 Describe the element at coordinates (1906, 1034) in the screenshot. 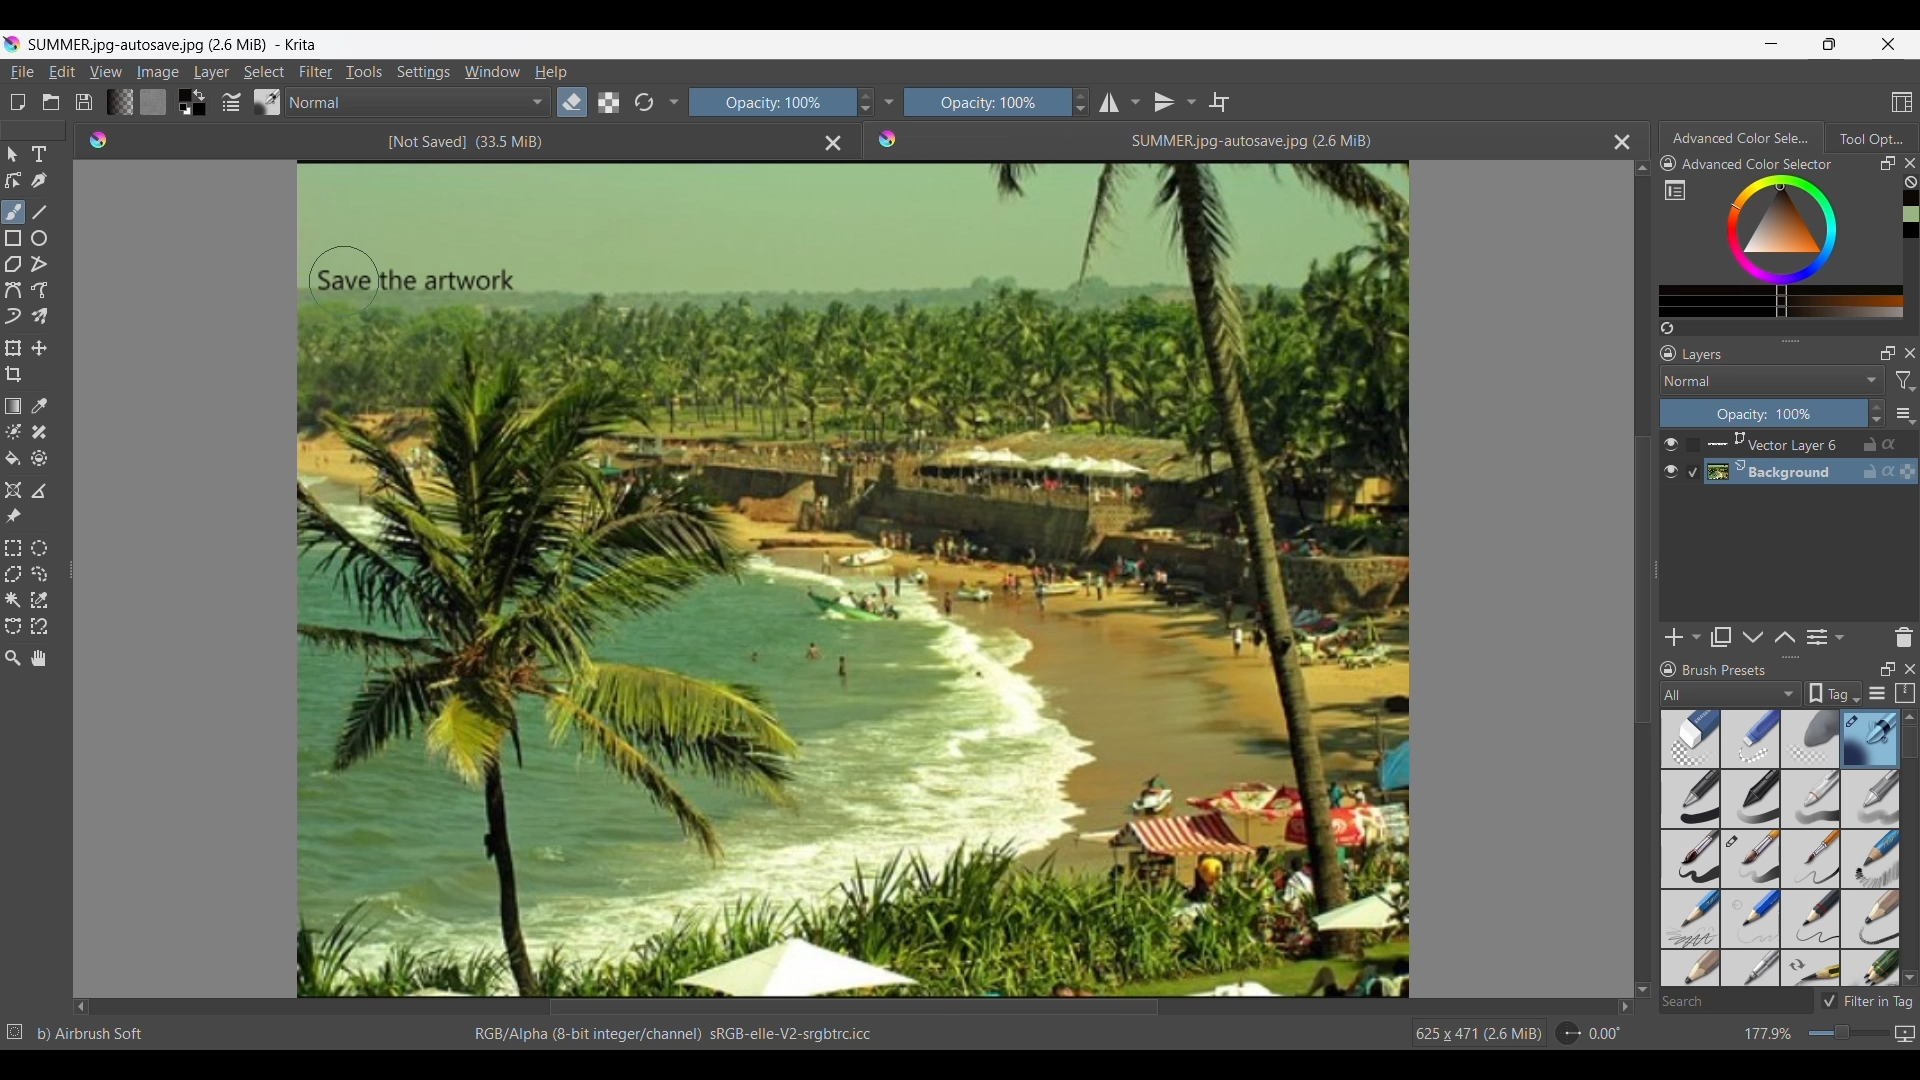

I see `Map displayed can vas size between pixel and print size` at that location.